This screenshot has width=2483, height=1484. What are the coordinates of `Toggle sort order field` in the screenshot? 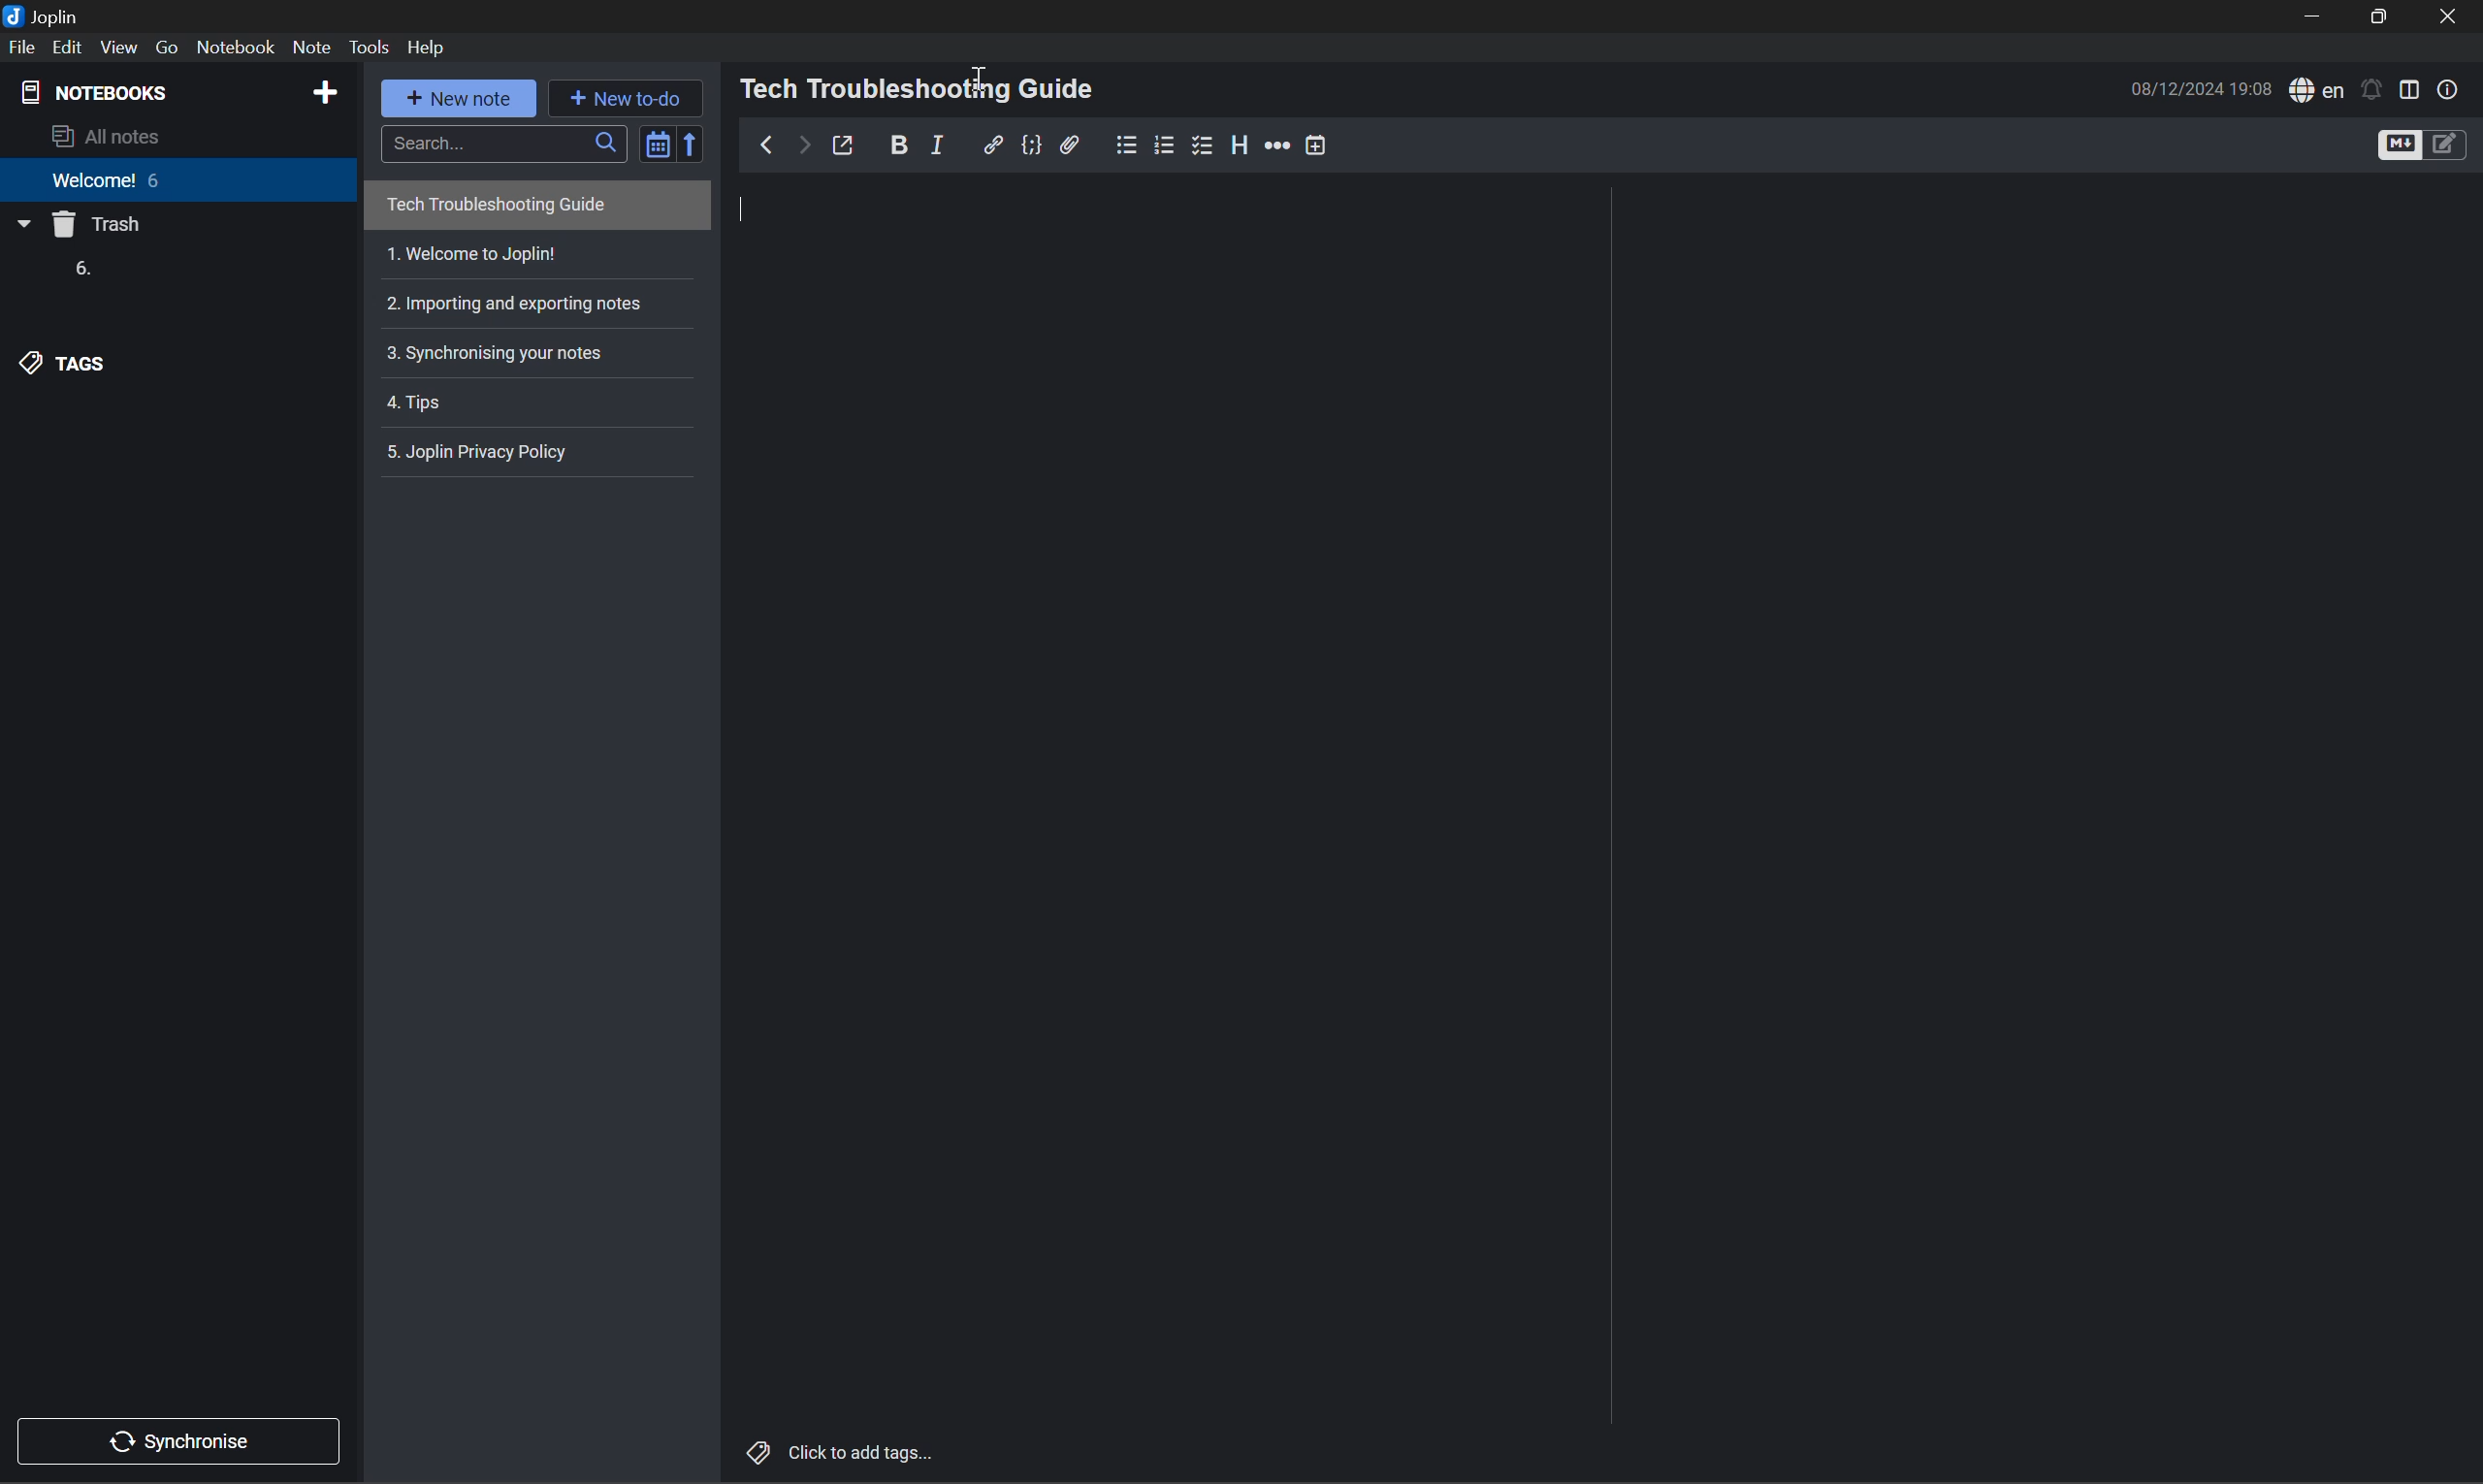 It's located at (654, 141).